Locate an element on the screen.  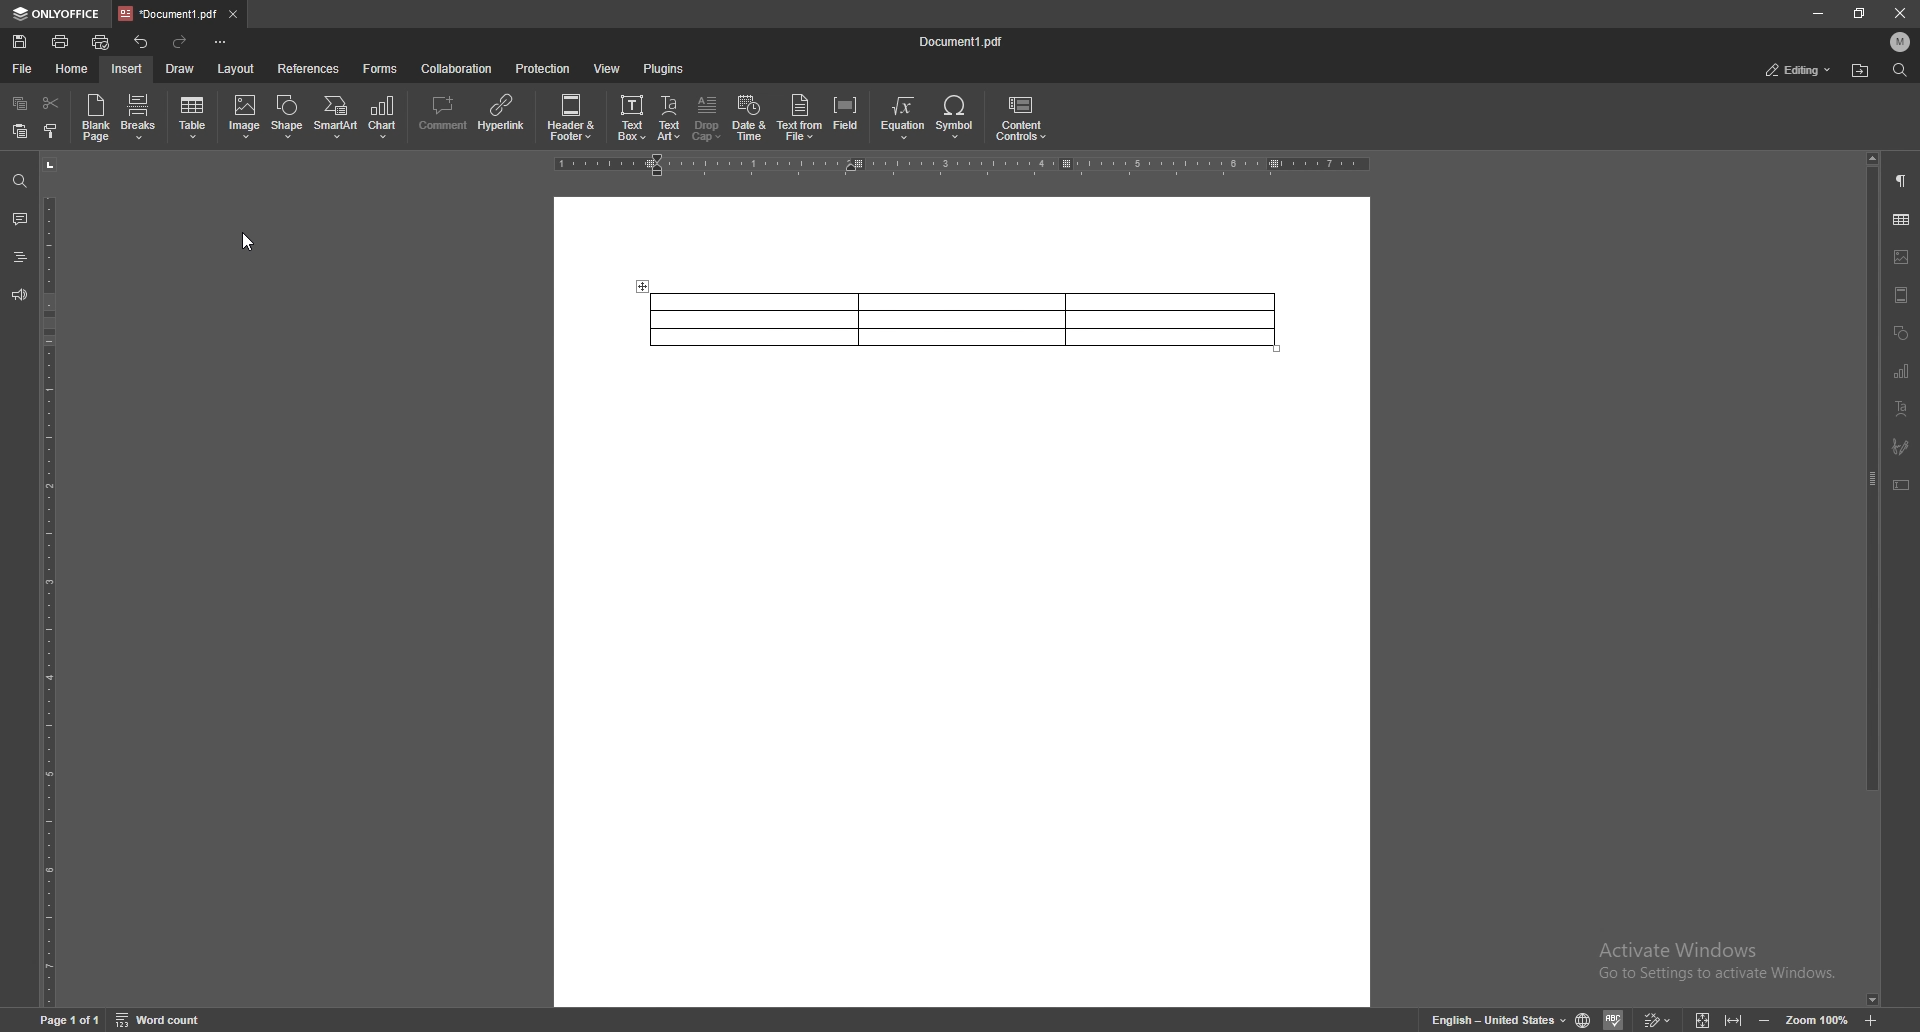
spell check is located at coordinates (1615, 1018).